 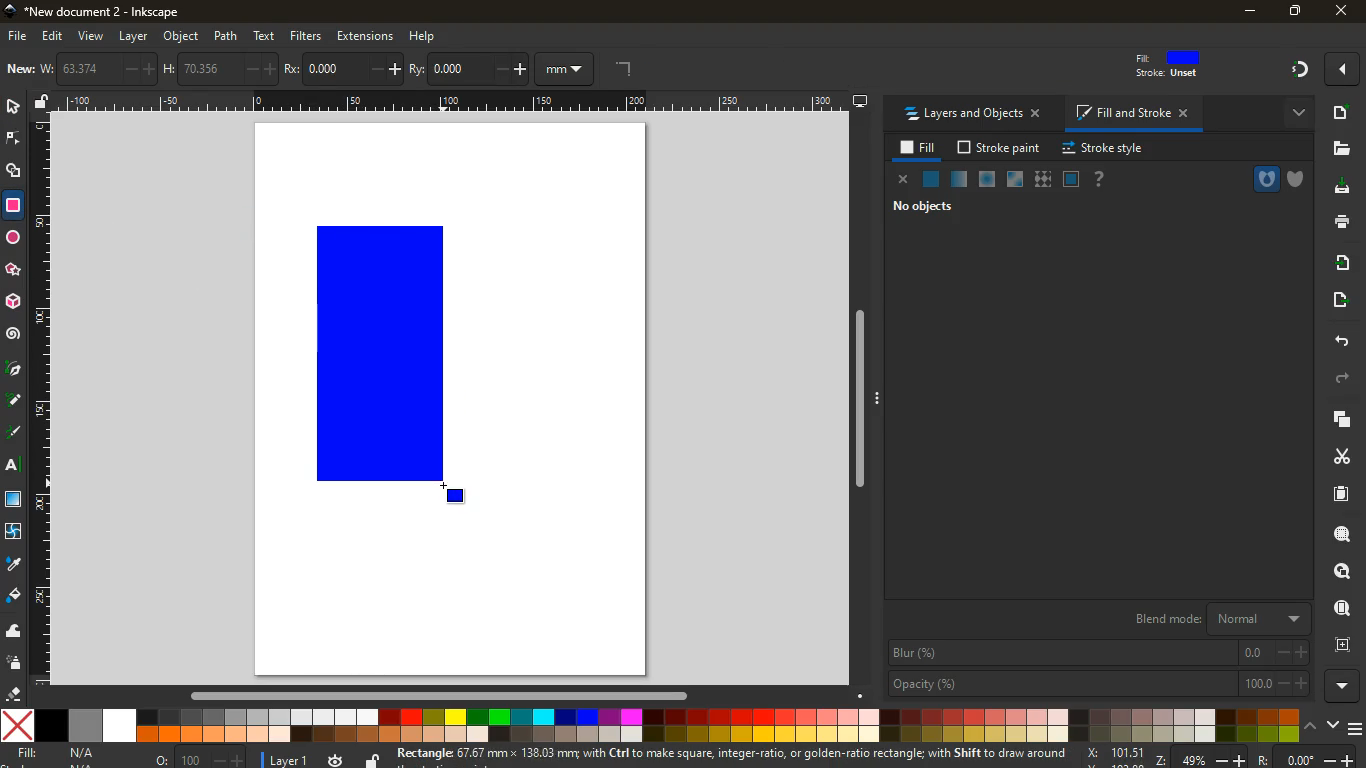 What do you see at coordinates (337, 760) in the screenshot?
I see `time` at bounding box center [337, 760].